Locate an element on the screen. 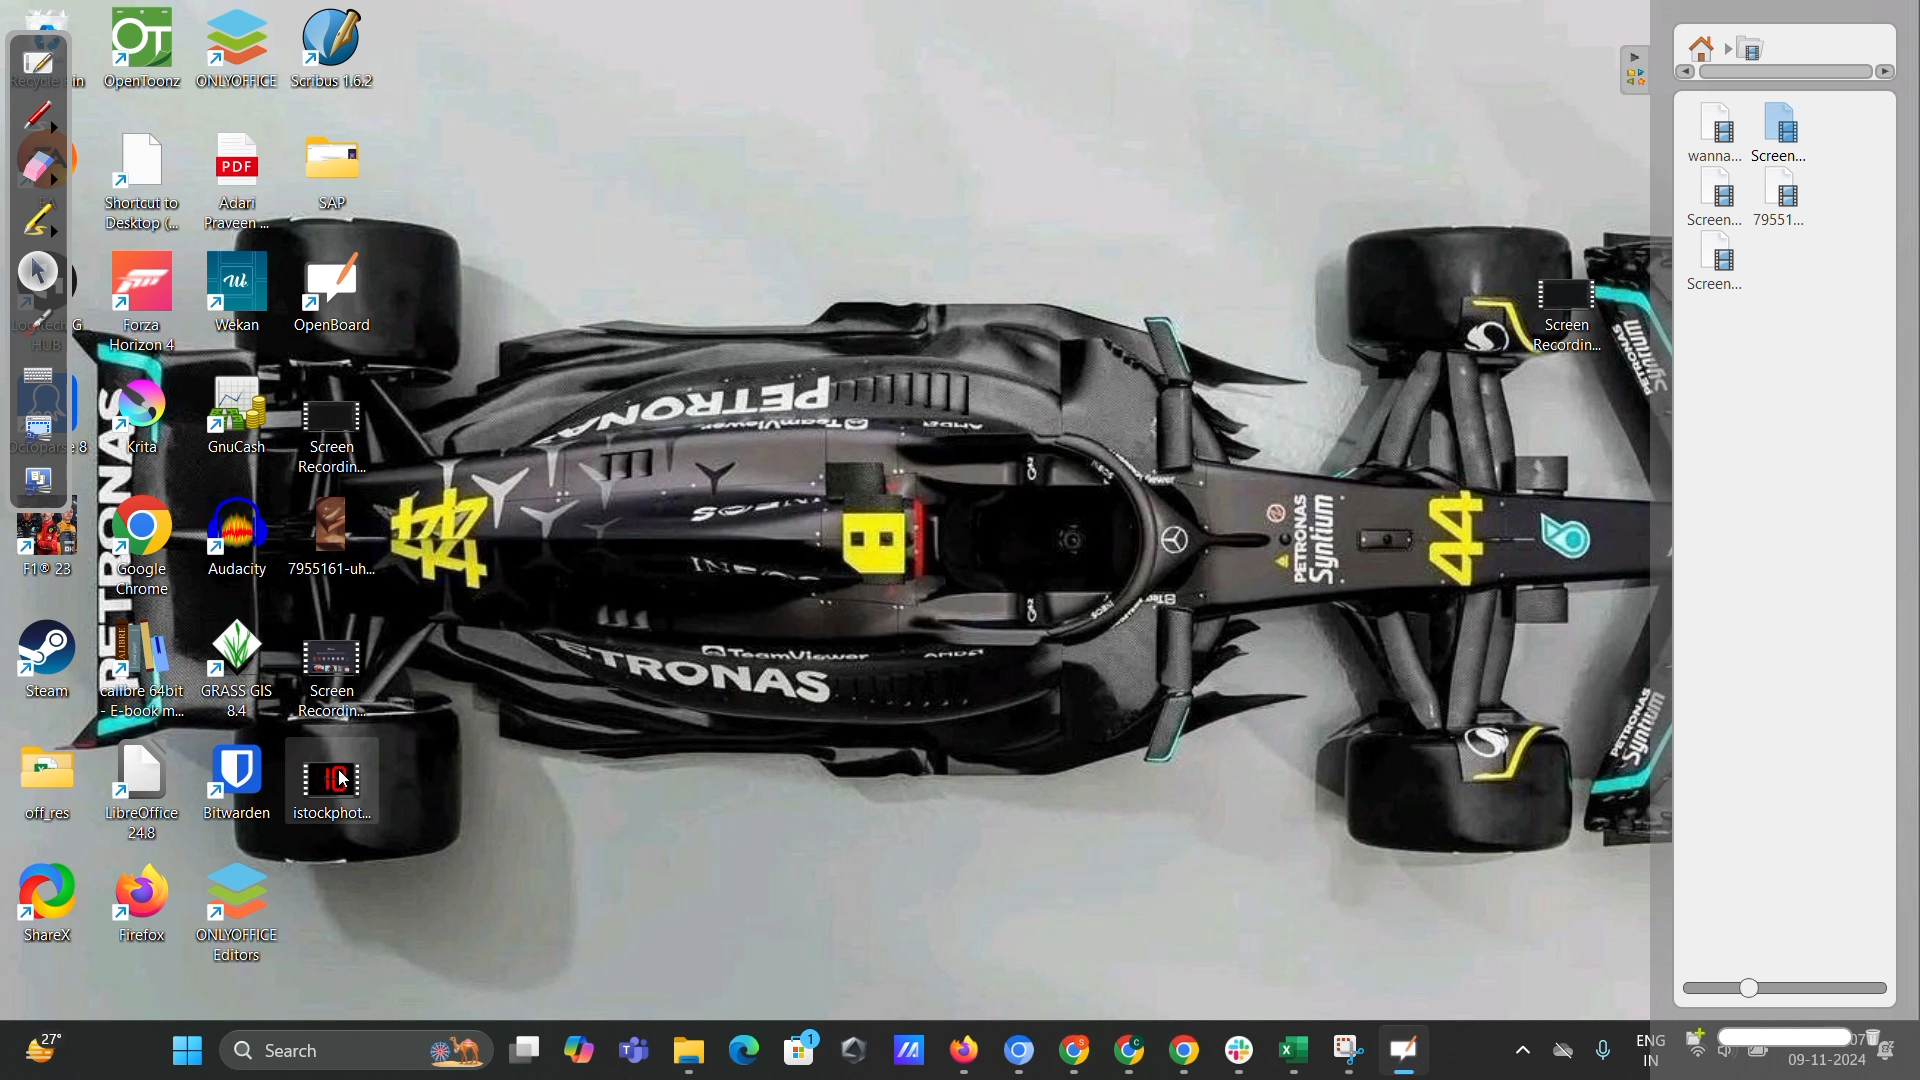 This screenshot has height=1080, width=1920. collapse is located at coordinates (1642, 69).